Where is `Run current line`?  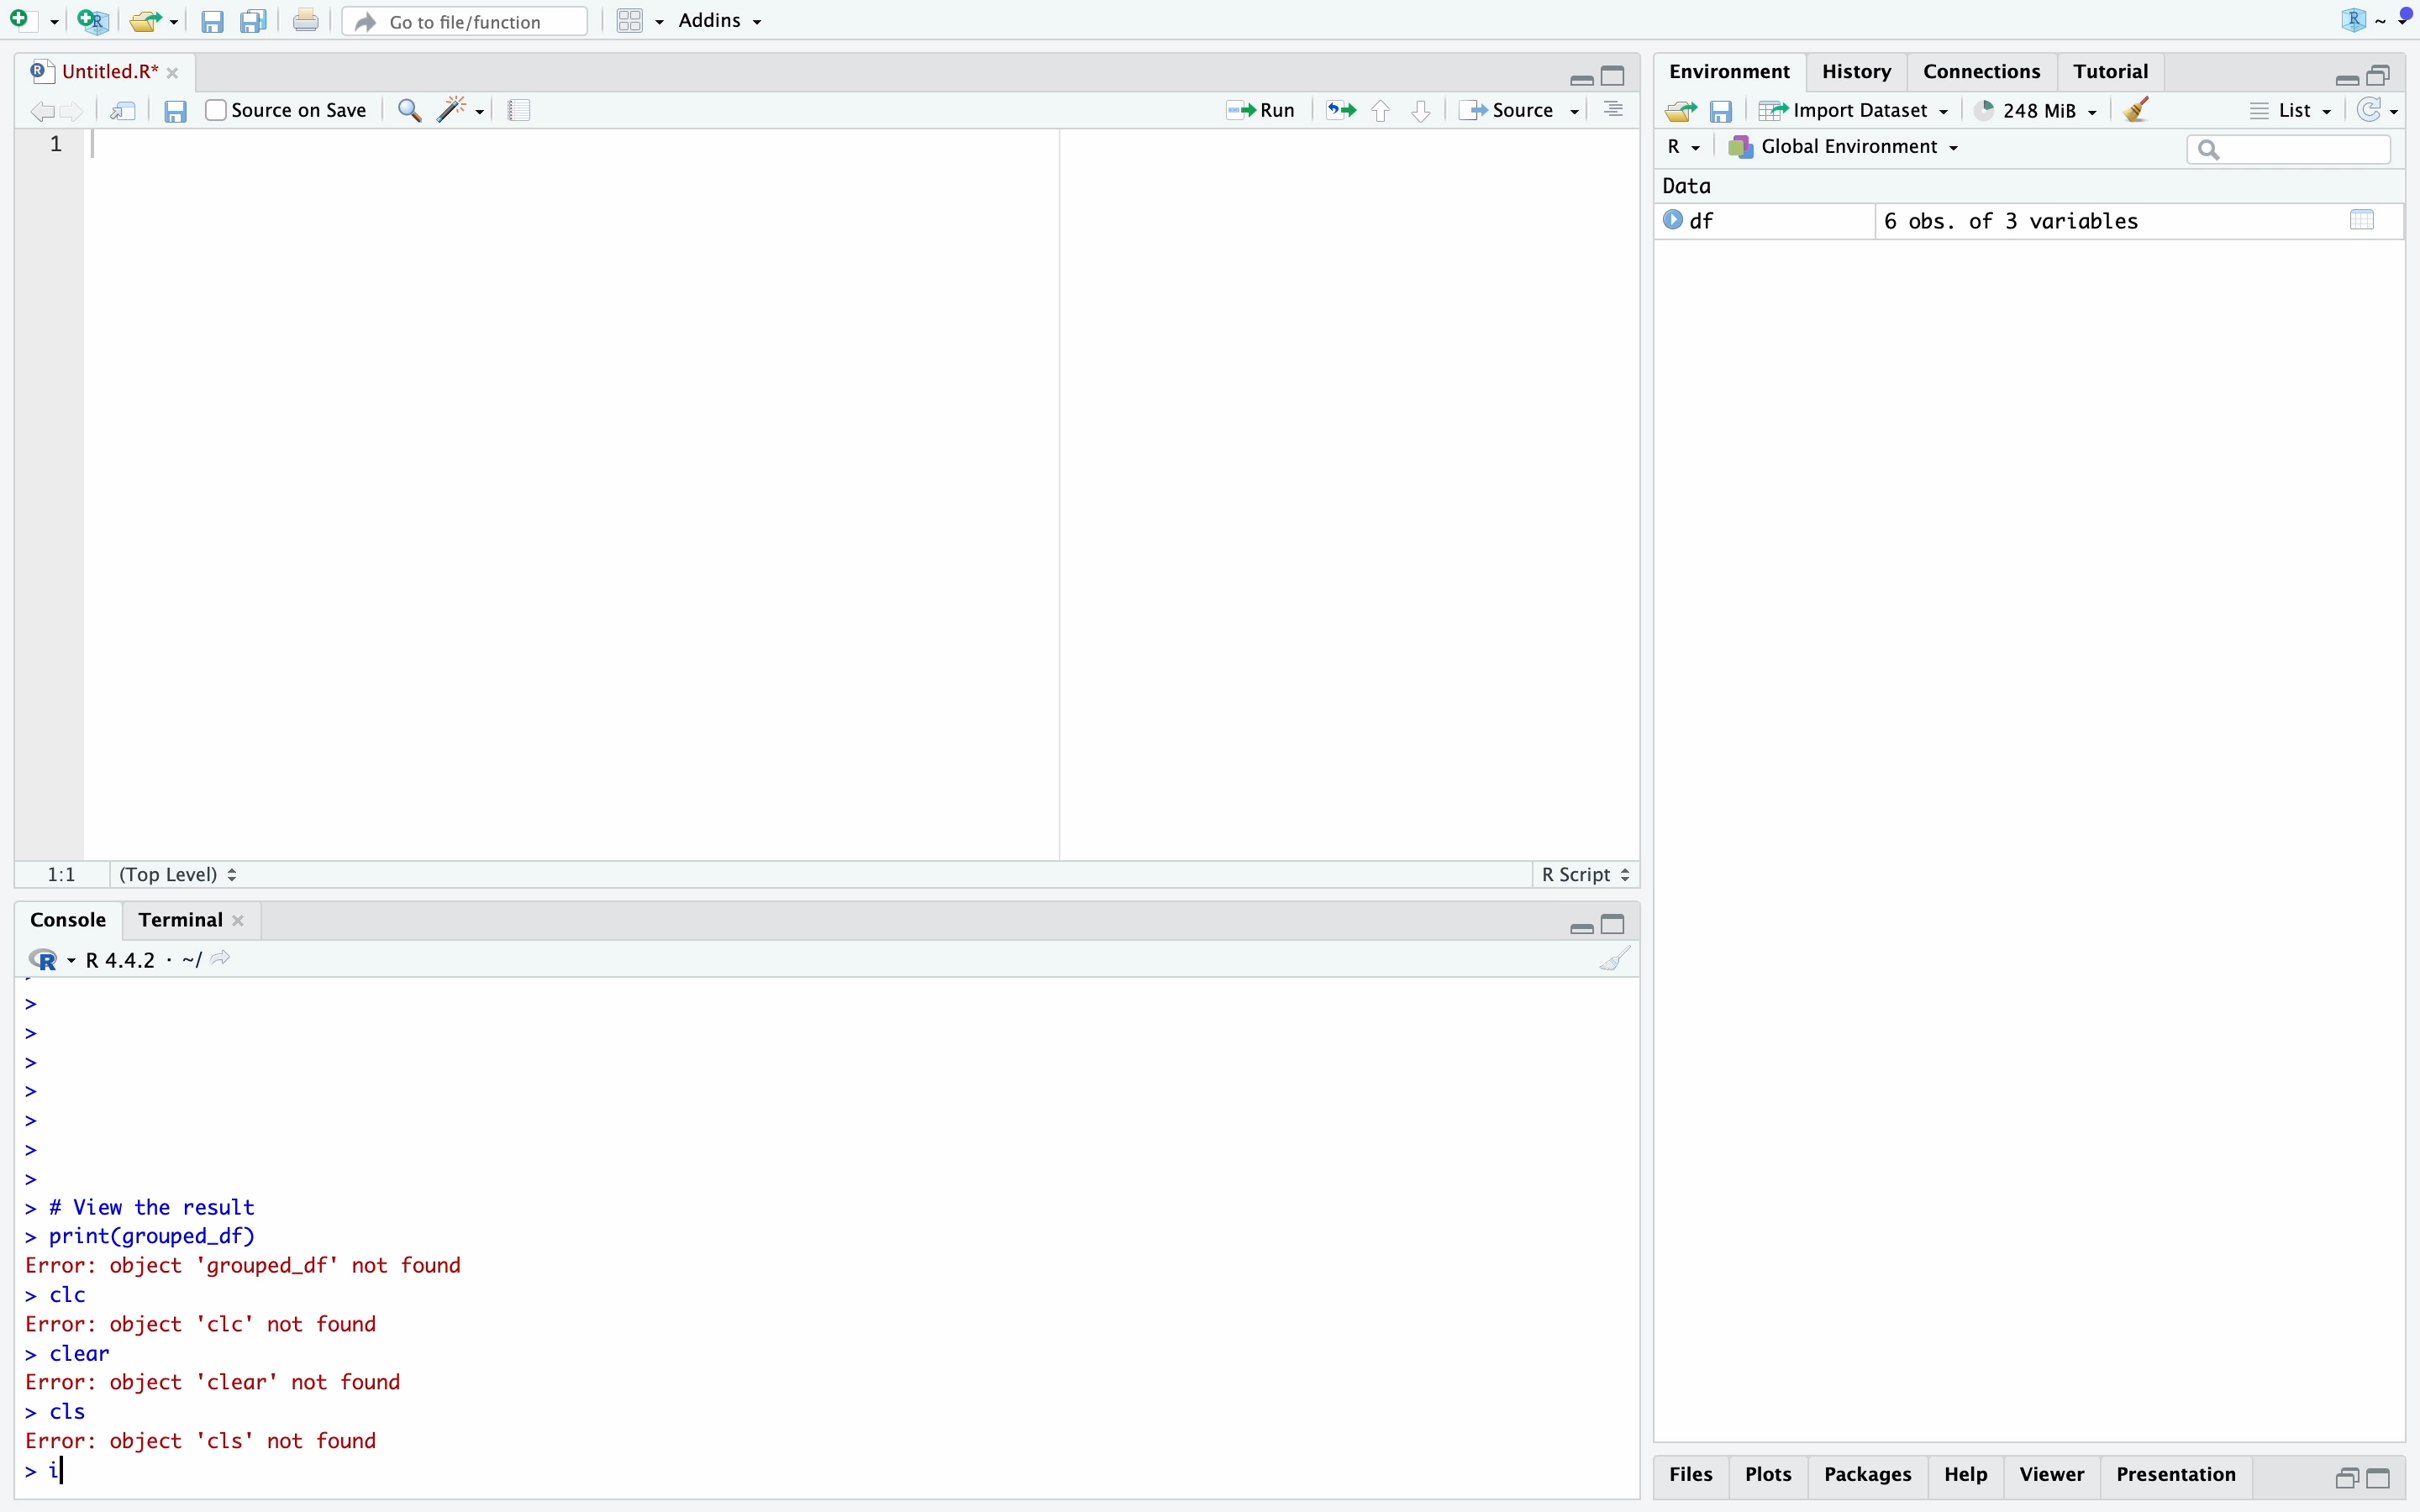
Run current line is located at coordinates (1257, 111).